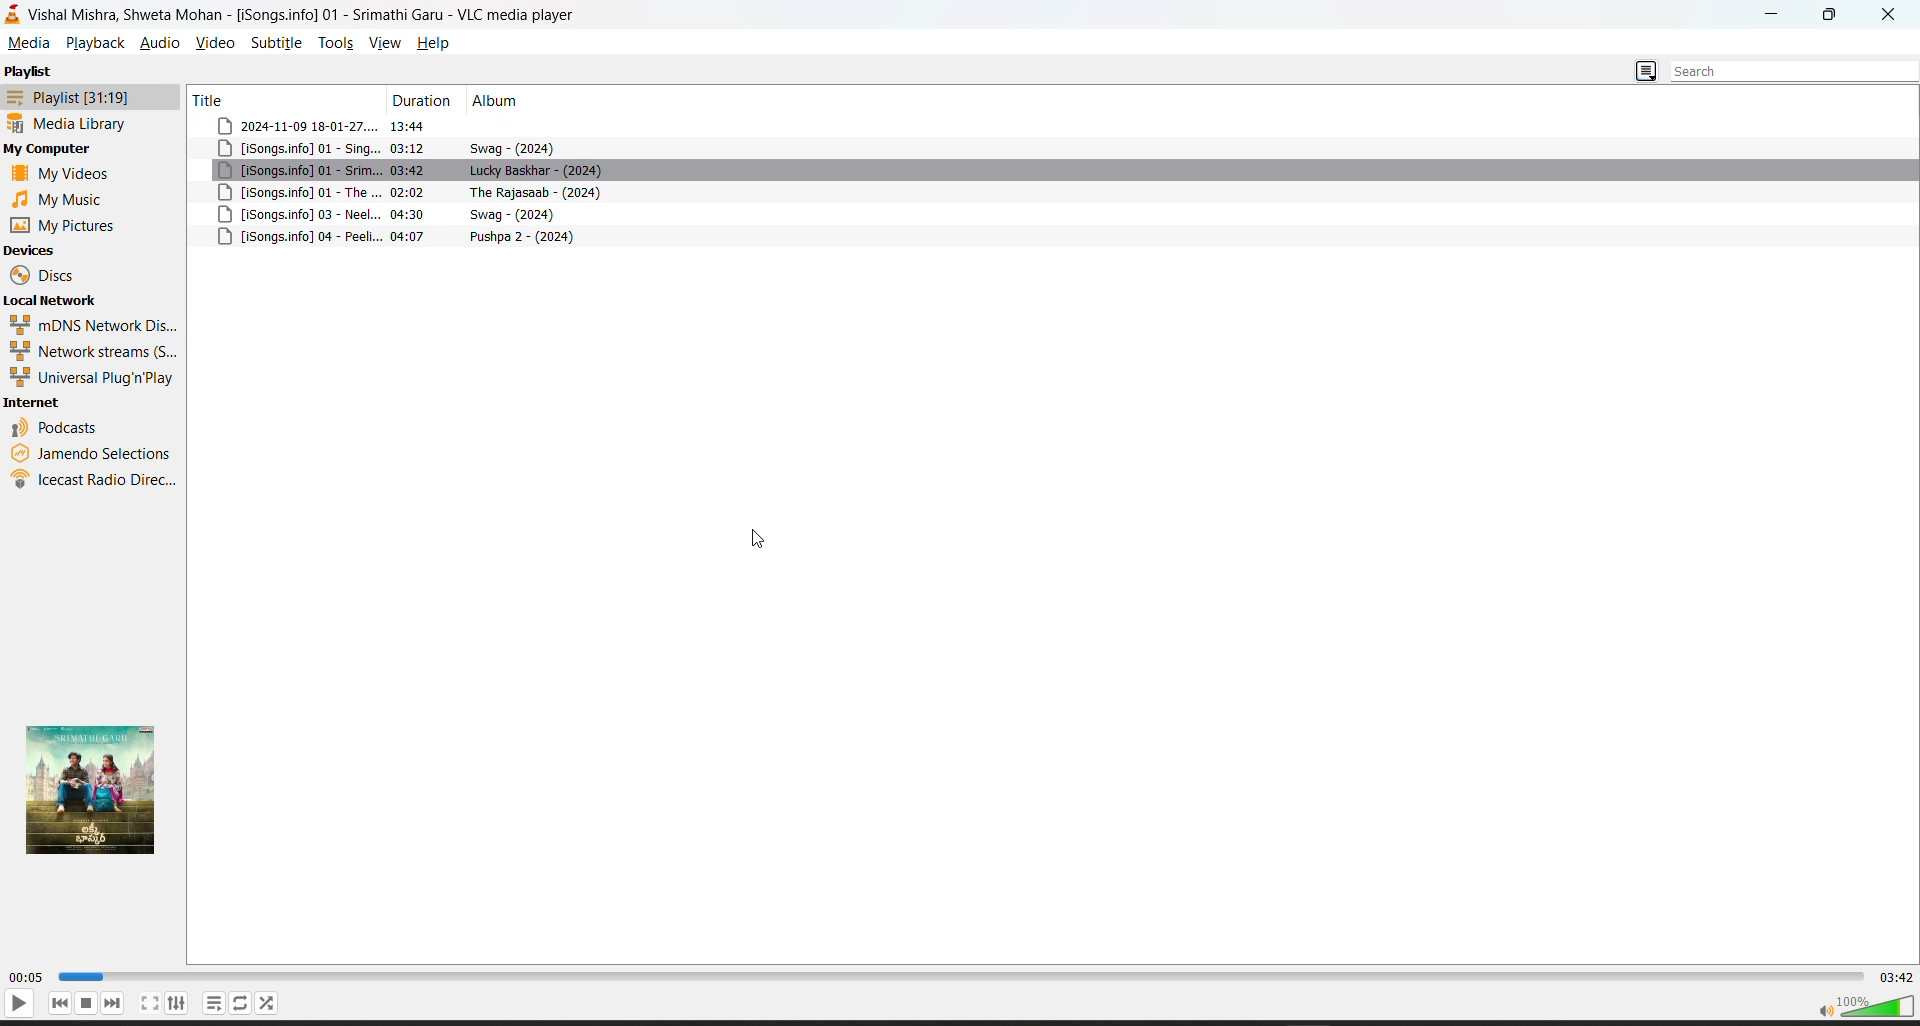 This screenshot has height=1026, width=1920. I want to click on metadata, so click(1055, 236).